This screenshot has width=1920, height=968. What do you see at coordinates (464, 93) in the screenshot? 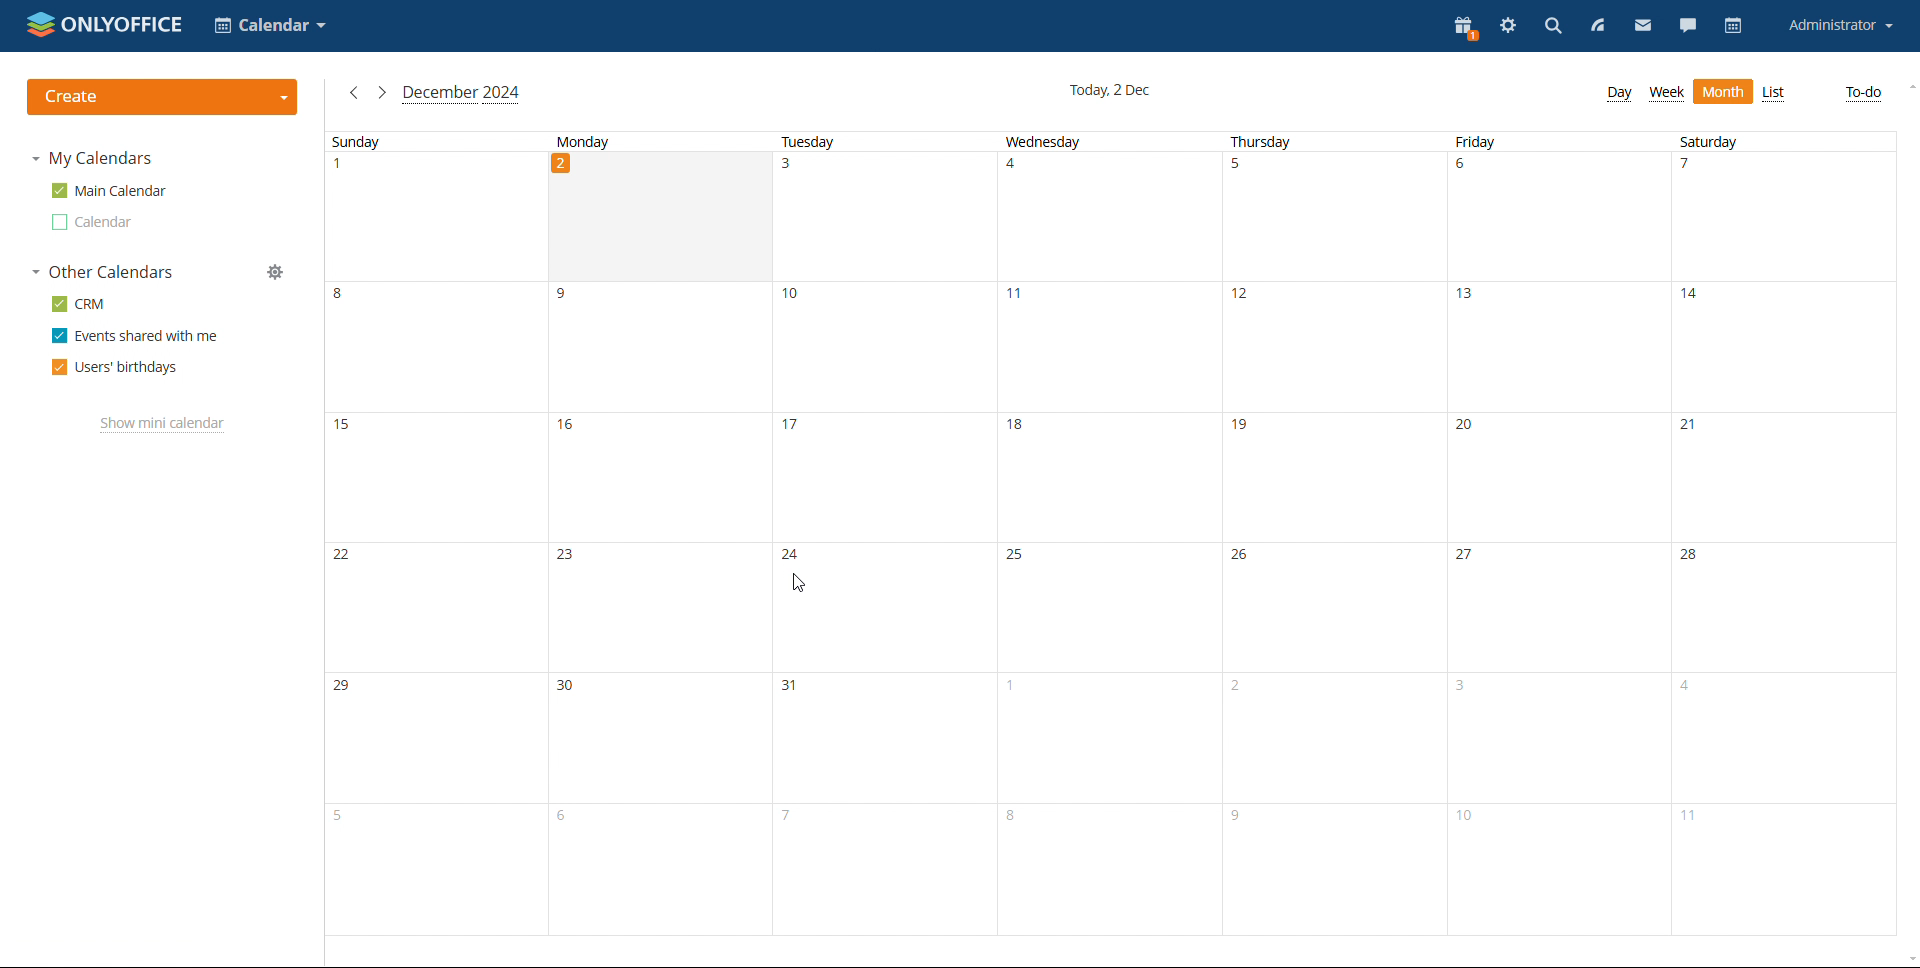
I see `December 2024` at bounding box center [464, 93].